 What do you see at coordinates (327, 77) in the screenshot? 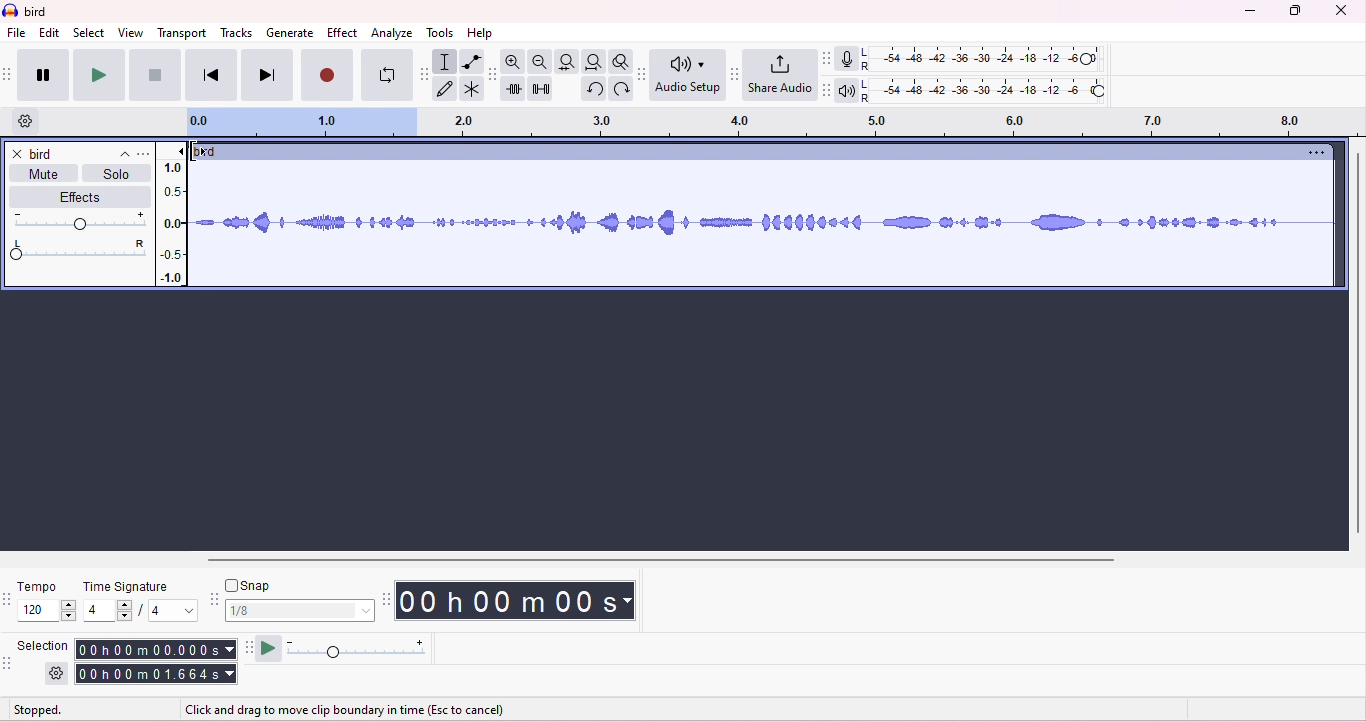
I see `record` at bounding box center [327, 77].